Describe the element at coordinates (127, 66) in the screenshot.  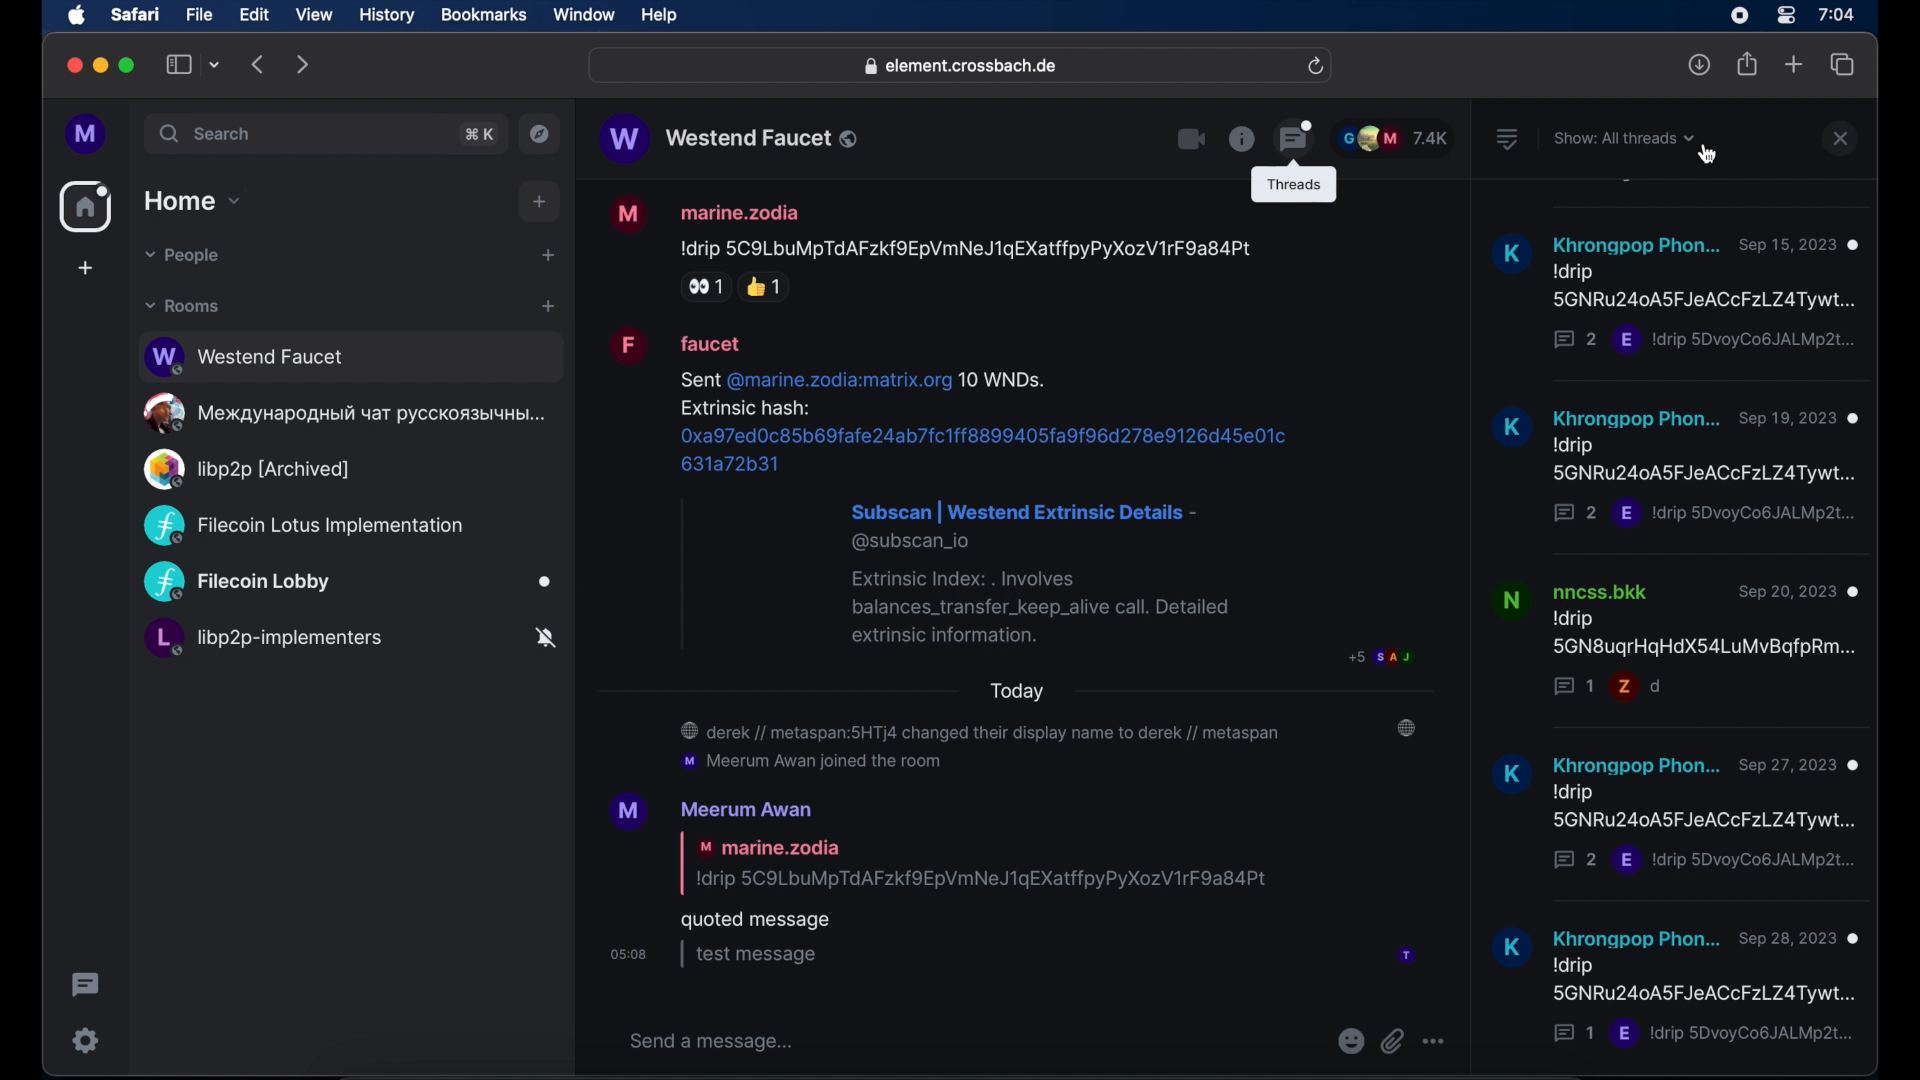
I see `maximize` at that location.